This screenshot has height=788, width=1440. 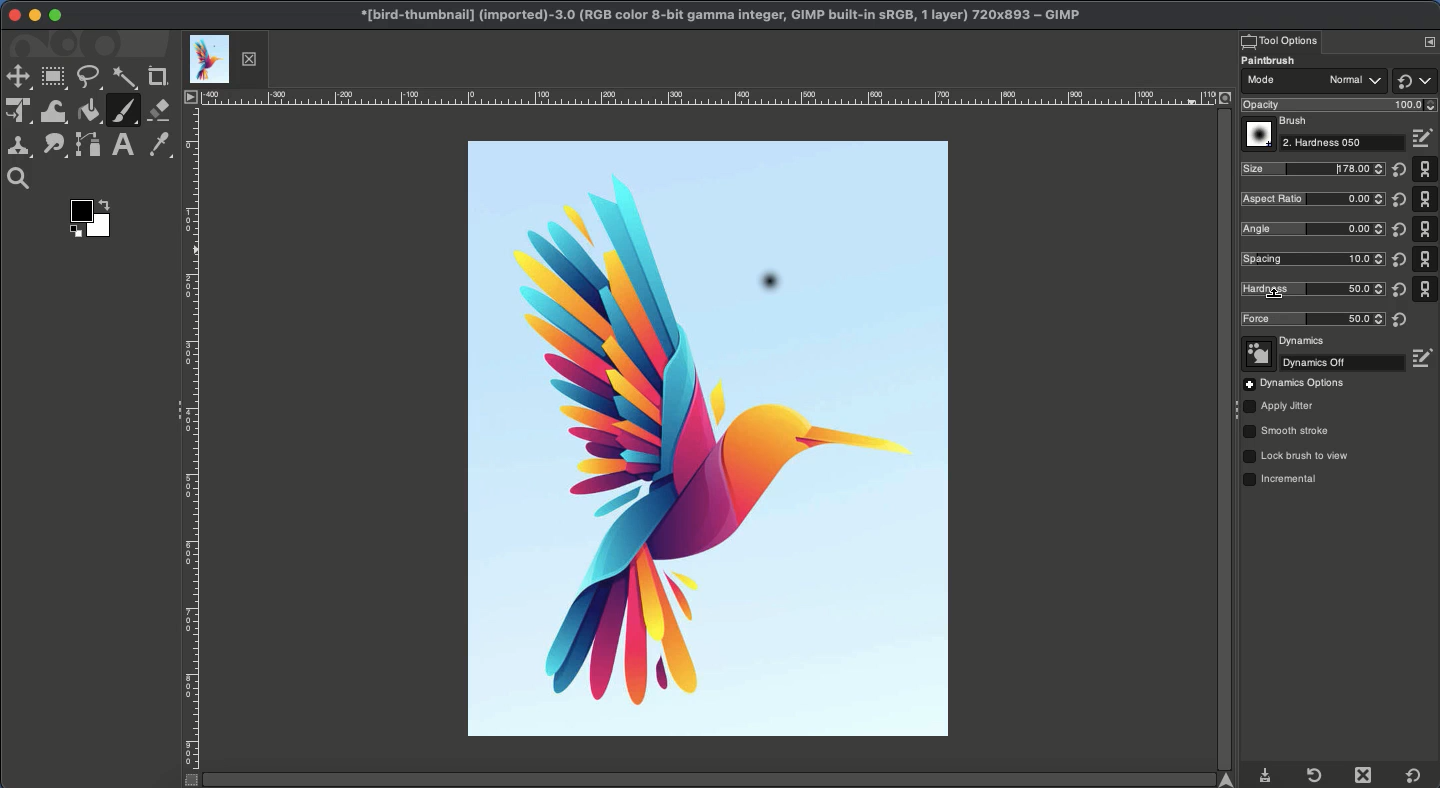 I want to click on GIMP project, so click(x=719, y=15).